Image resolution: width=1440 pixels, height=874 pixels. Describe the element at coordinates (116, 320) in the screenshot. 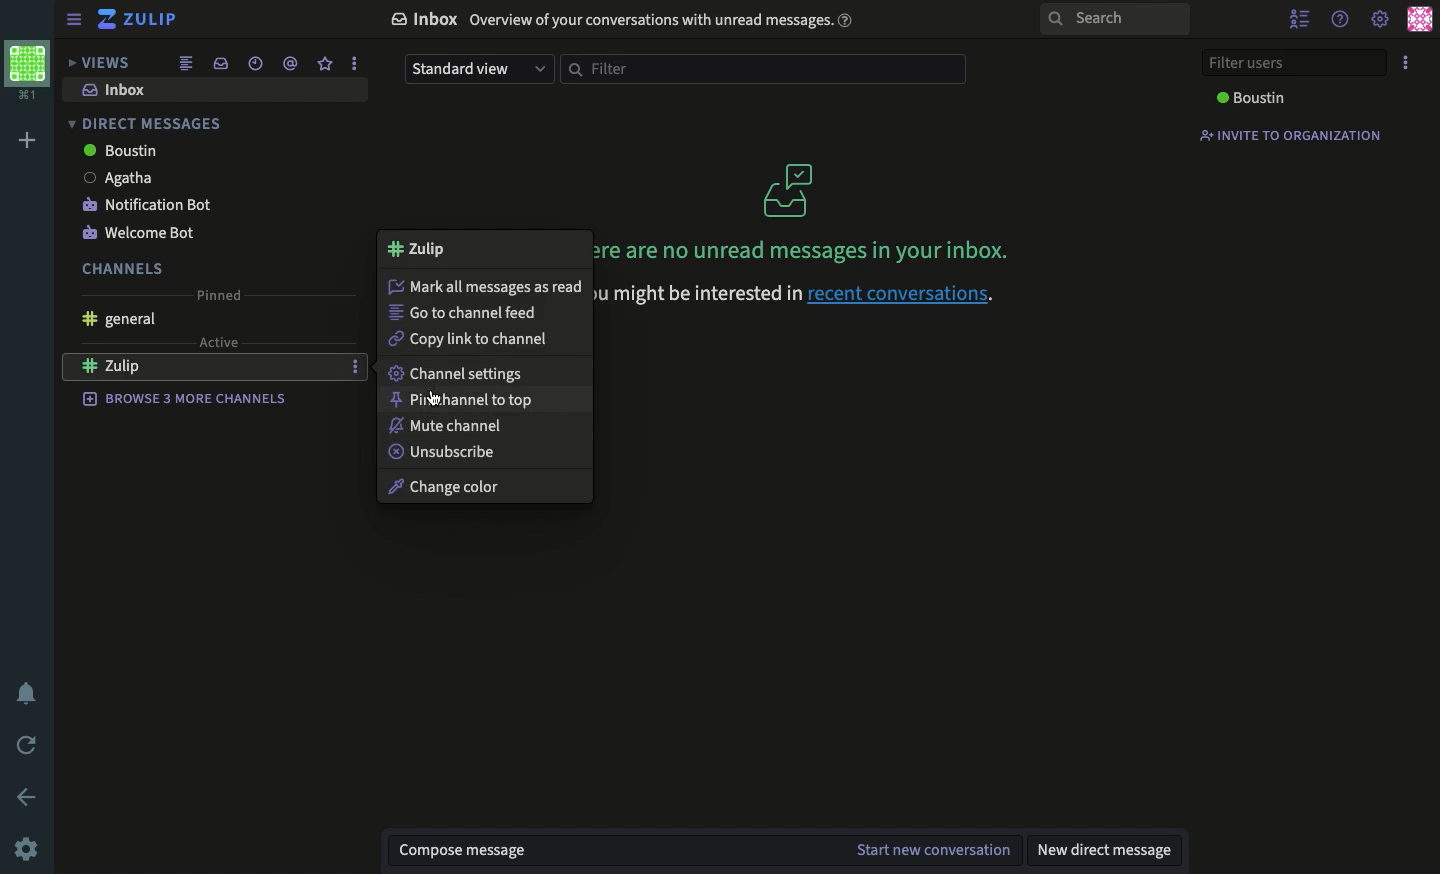

I see `general` at that location.